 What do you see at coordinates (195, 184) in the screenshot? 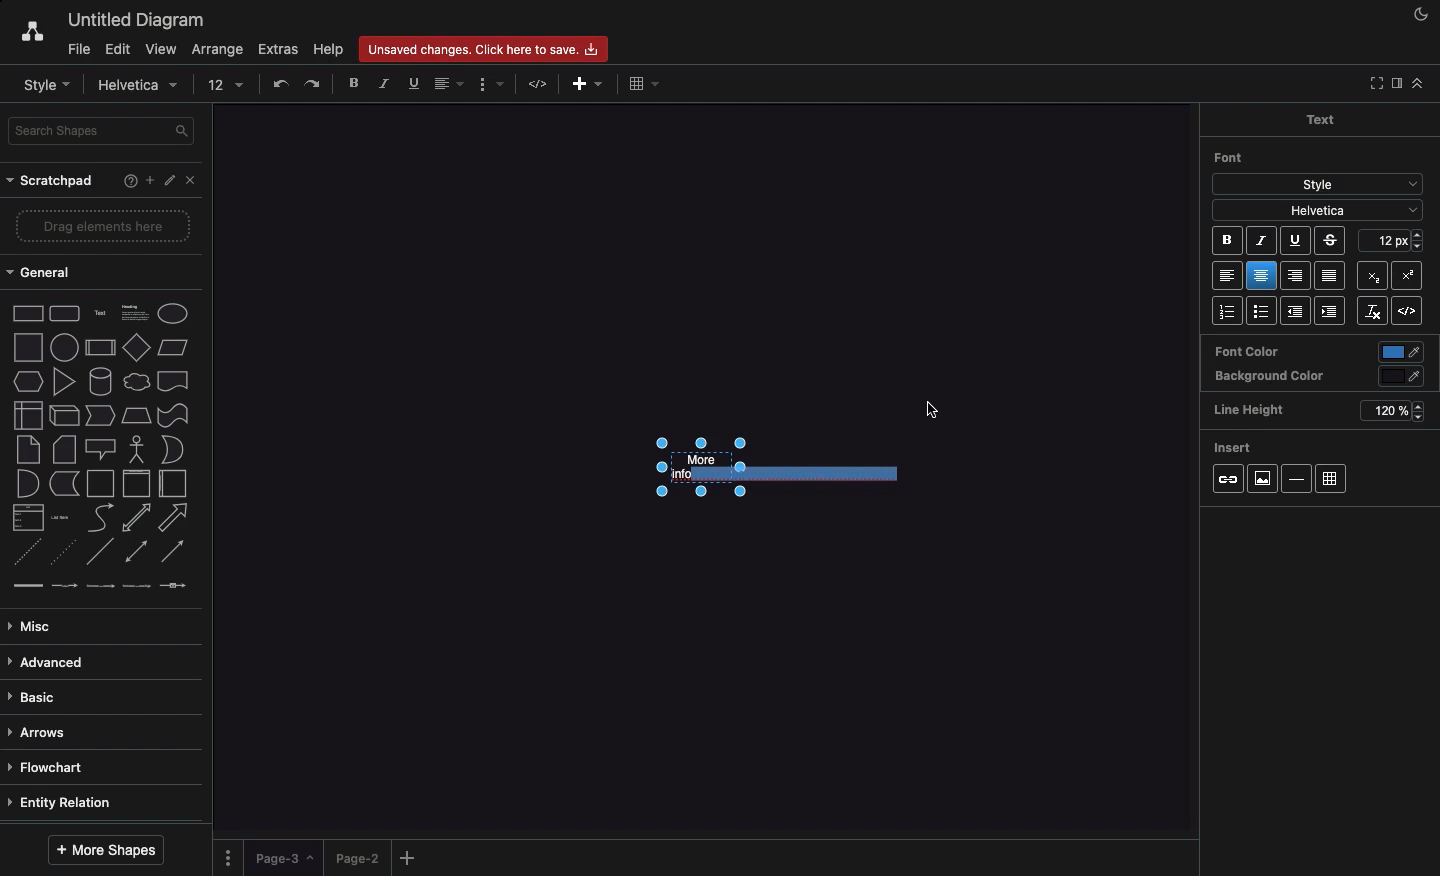
I see `Close` at bounding box center [195, 184].